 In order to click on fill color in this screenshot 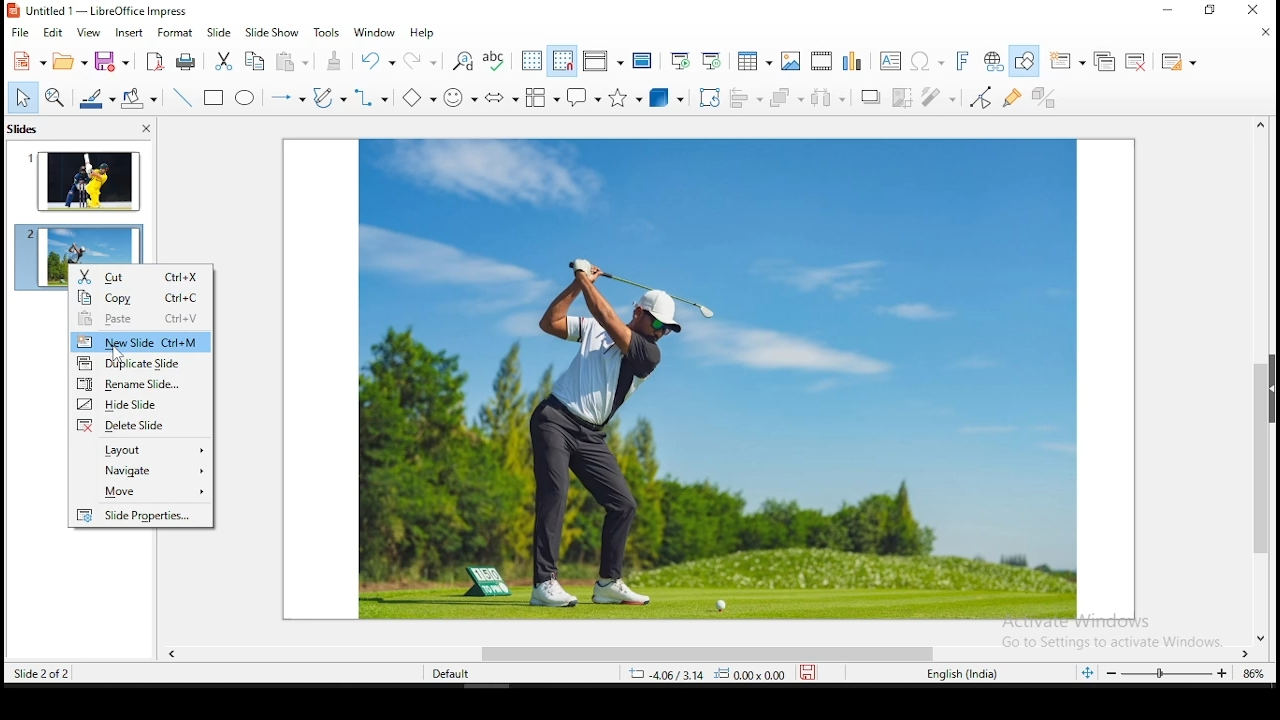, I will do `click(136, 98)`.